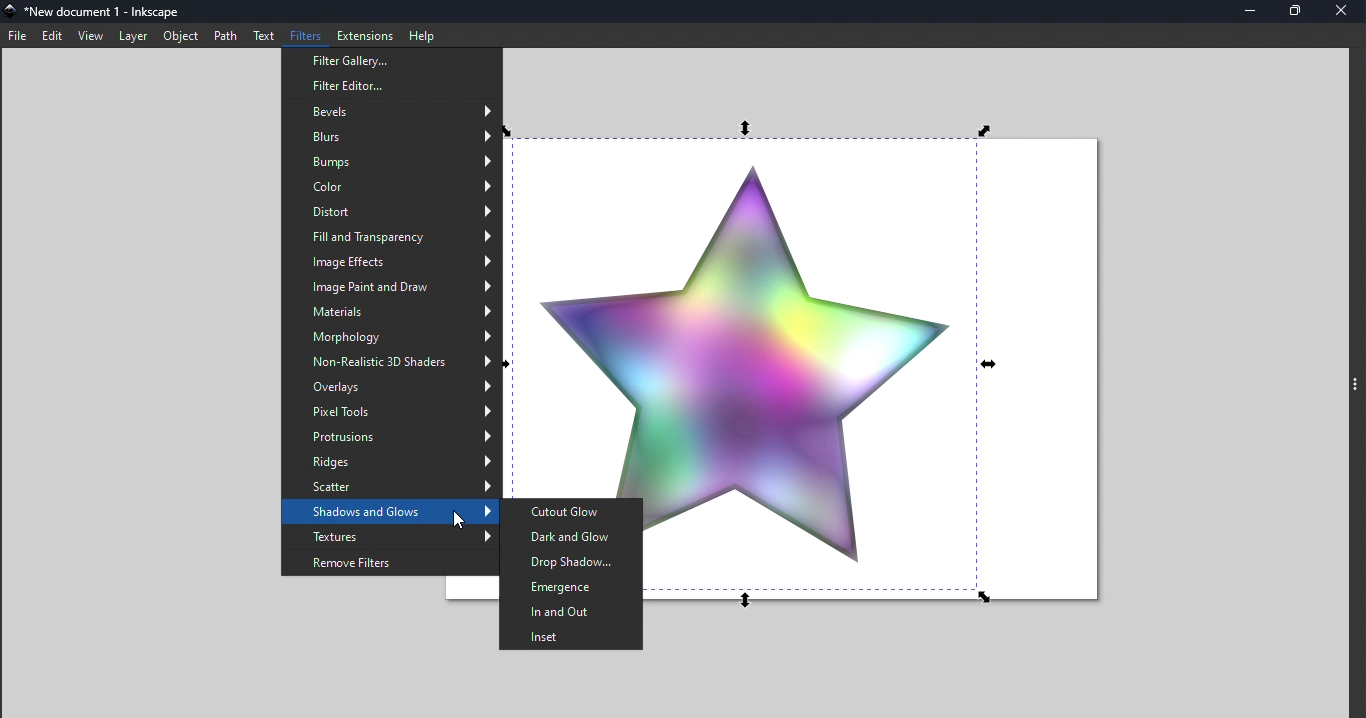 The image size is (1366, 718). Describe the element at coordinates (392, 239) in the screenshot. I see `Fill and transparency` at that location.